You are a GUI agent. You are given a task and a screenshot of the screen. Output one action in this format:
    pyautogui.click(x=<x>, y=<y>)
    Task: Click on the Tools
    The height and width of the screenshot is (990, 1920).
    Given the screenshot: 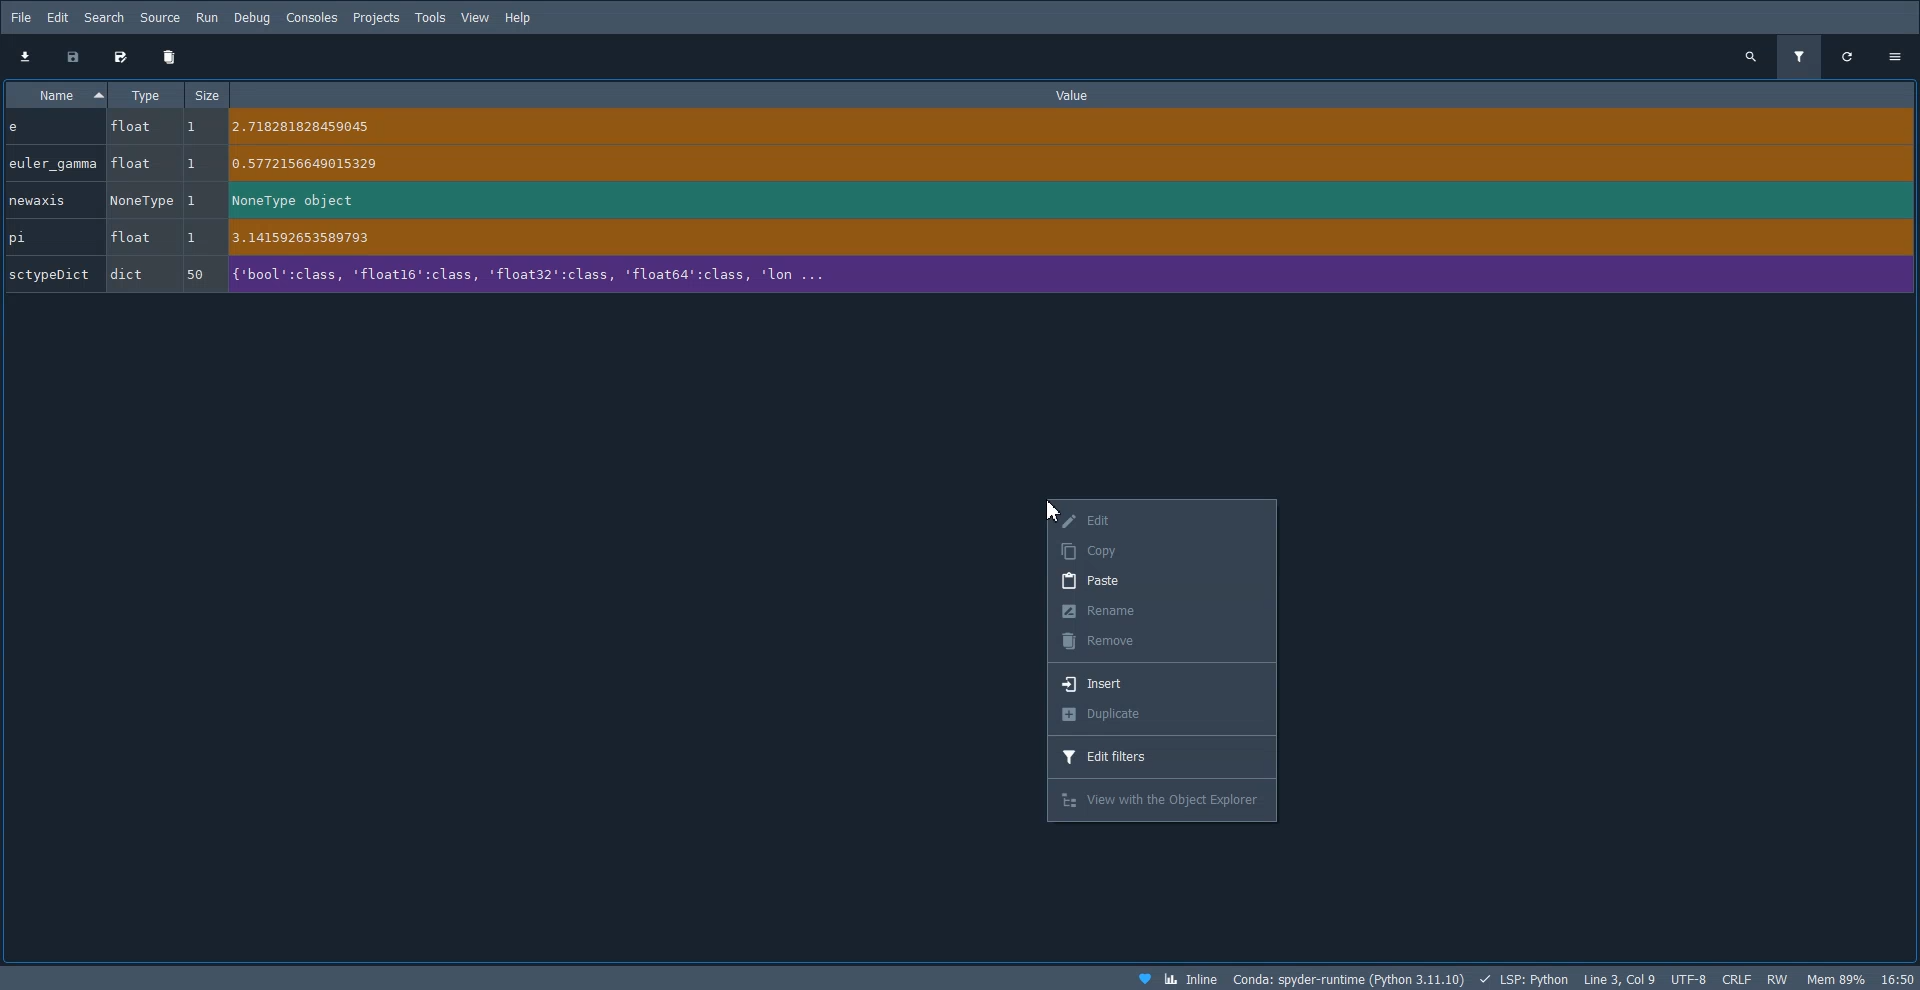 What is the action you would take?
    pyautogui.click(x=430, y=16)
    